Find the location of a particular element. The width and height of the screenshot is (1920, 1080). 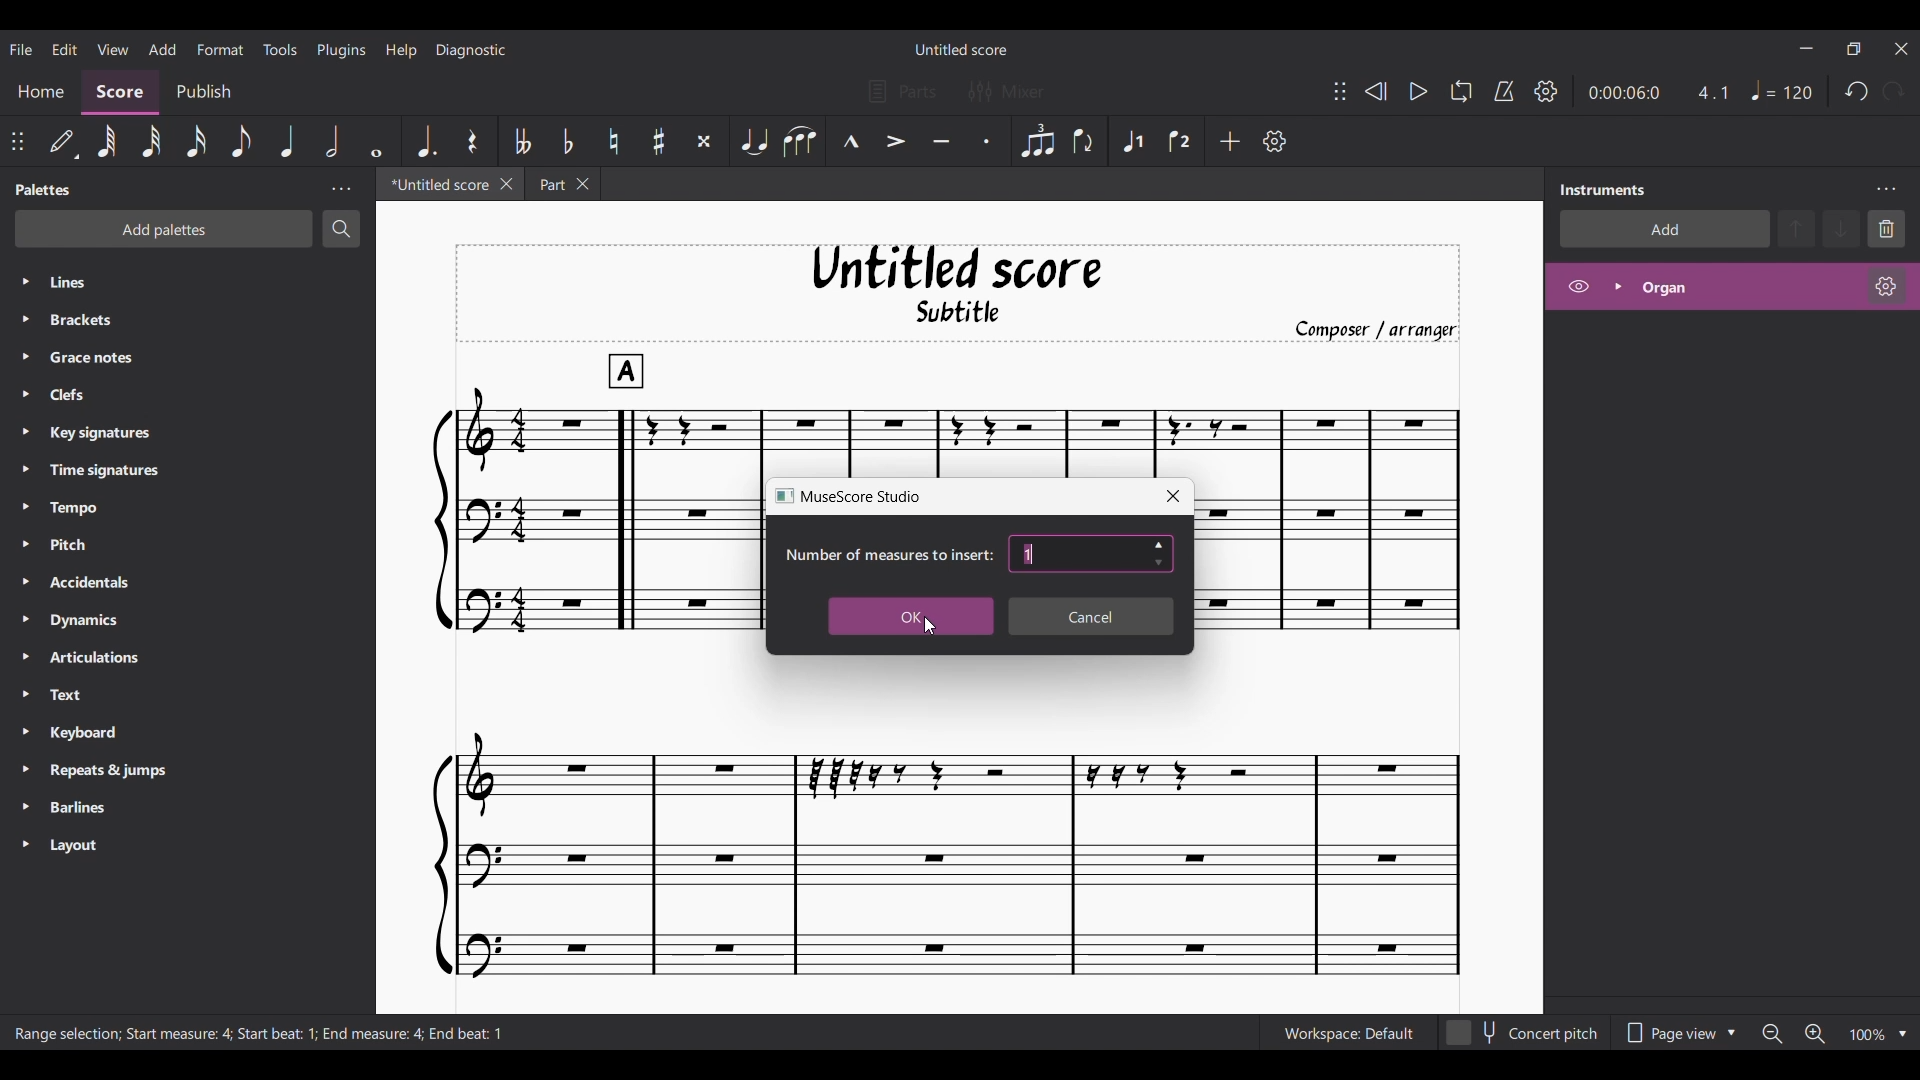

Zoom out is located at coordinates (1772, 1034).